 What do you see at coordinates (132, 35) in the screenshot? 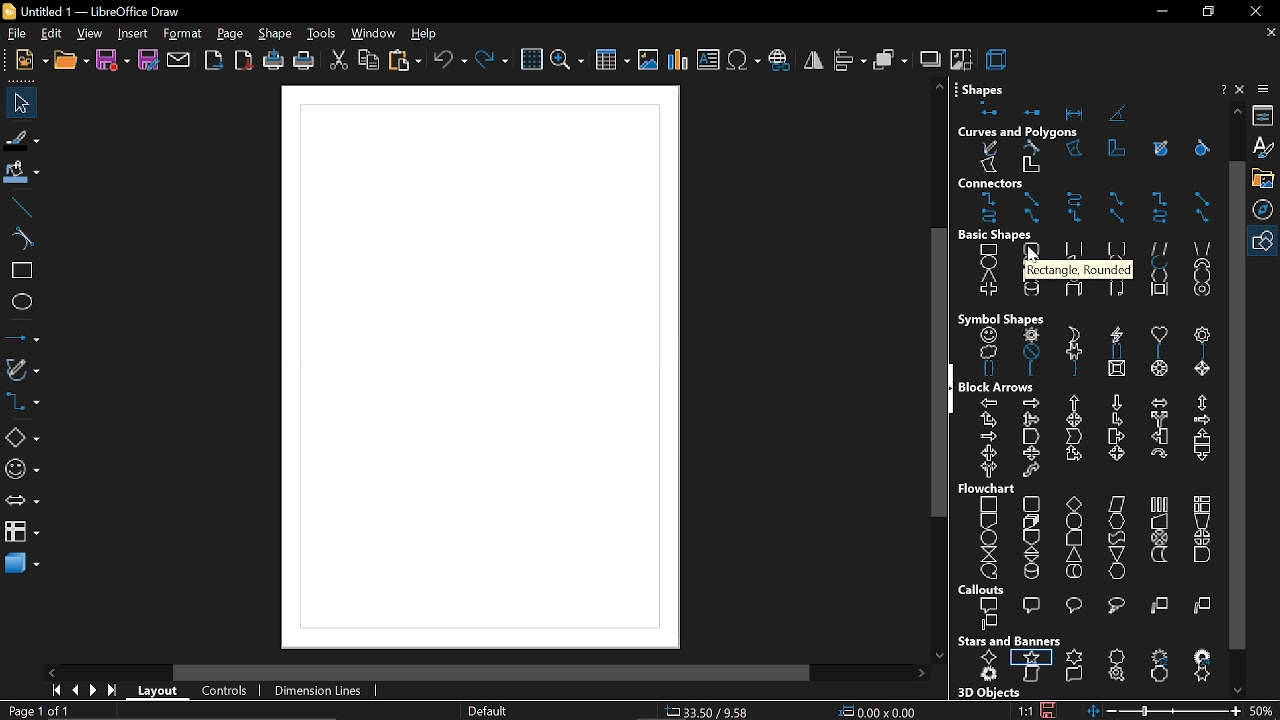
I see `insert` at bounding box center [132, 35].